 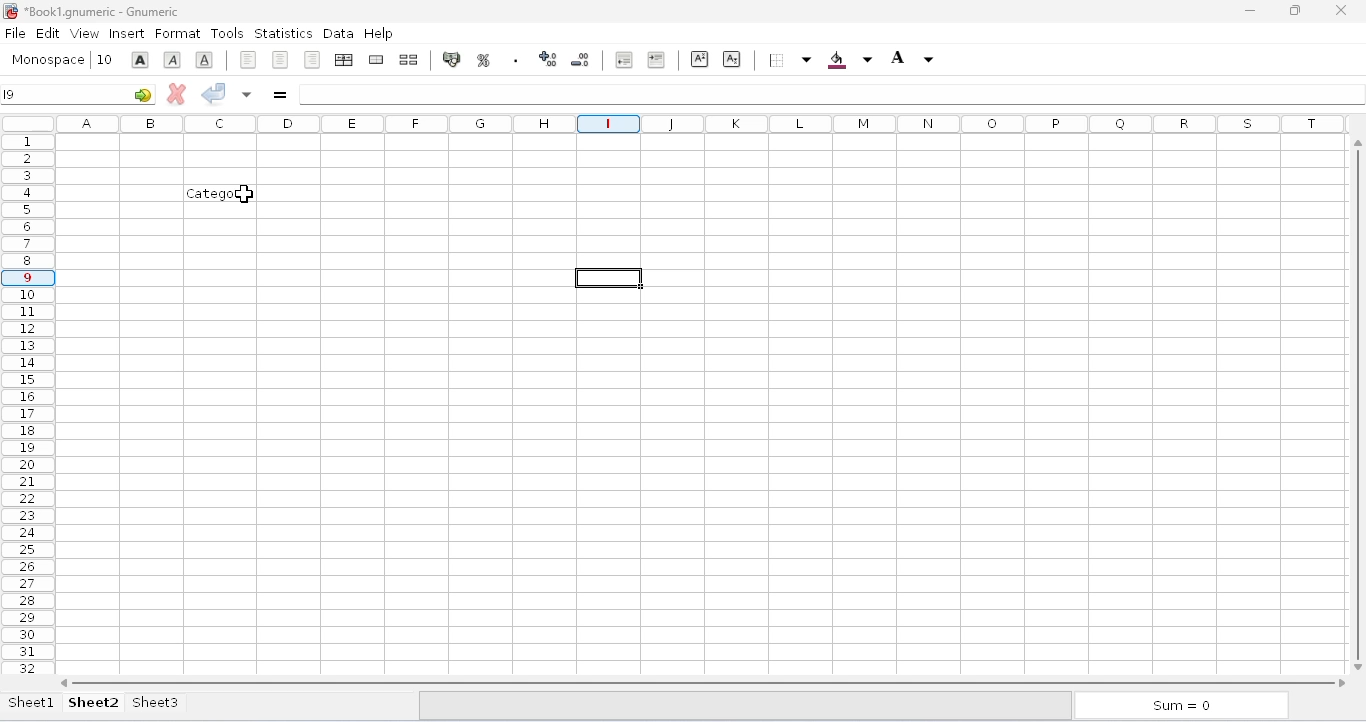 What do you see at coordinates (700, 59) in the screenshot?
I see `superscript` at bounding box center [700, 59].